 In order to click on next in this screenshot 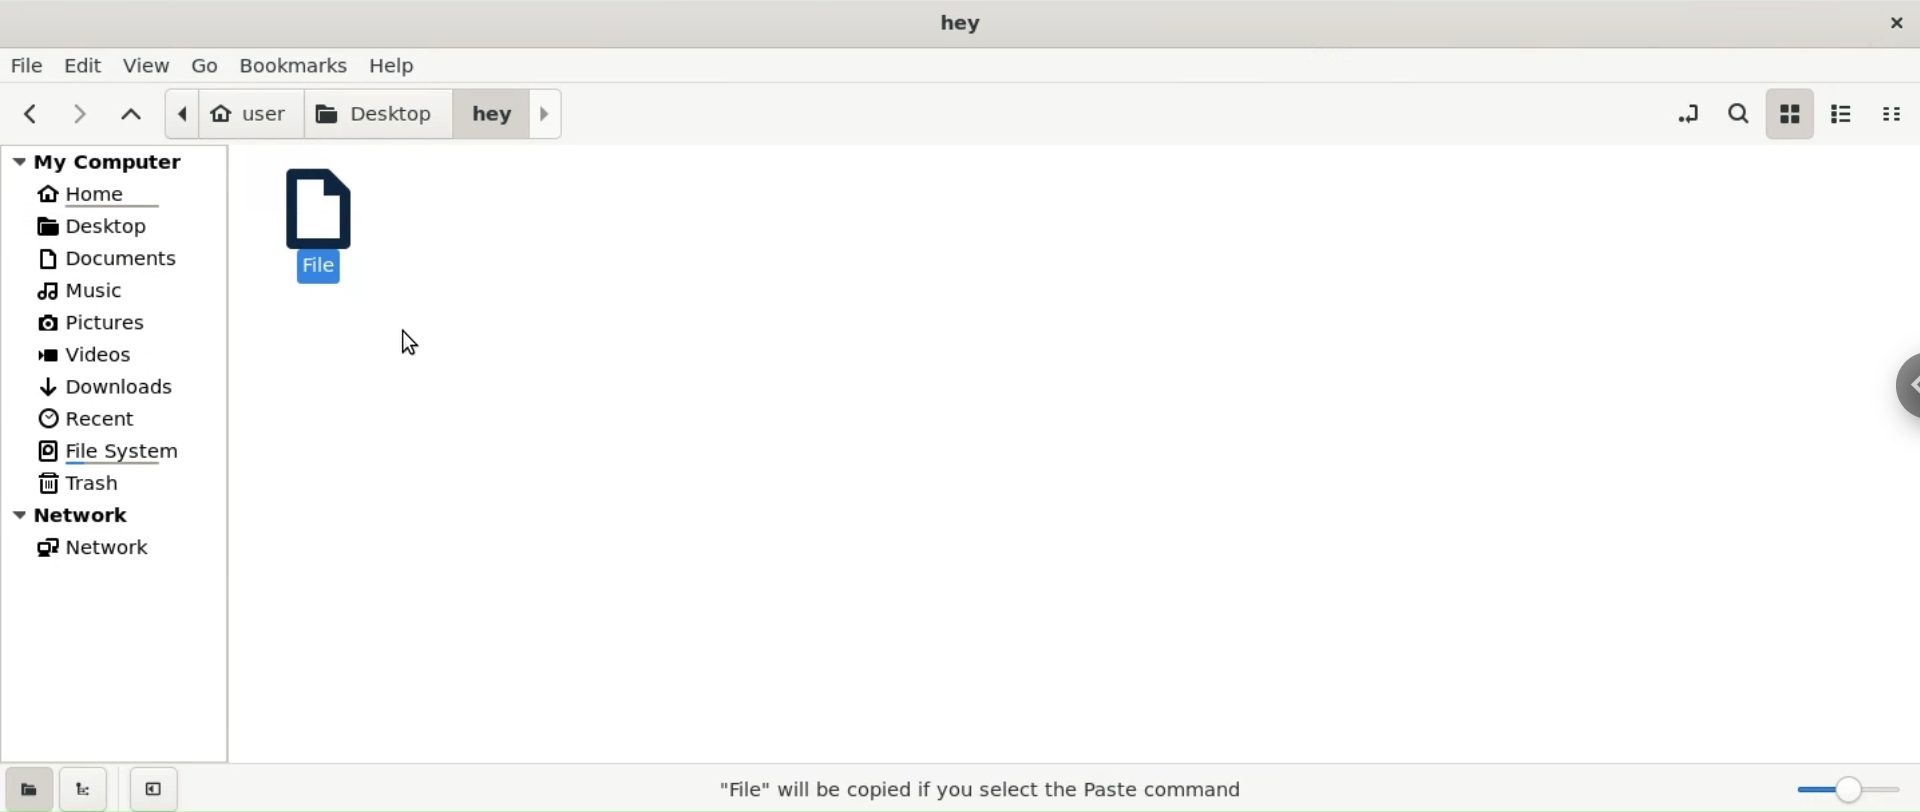, I will do `click(85, 113)`.